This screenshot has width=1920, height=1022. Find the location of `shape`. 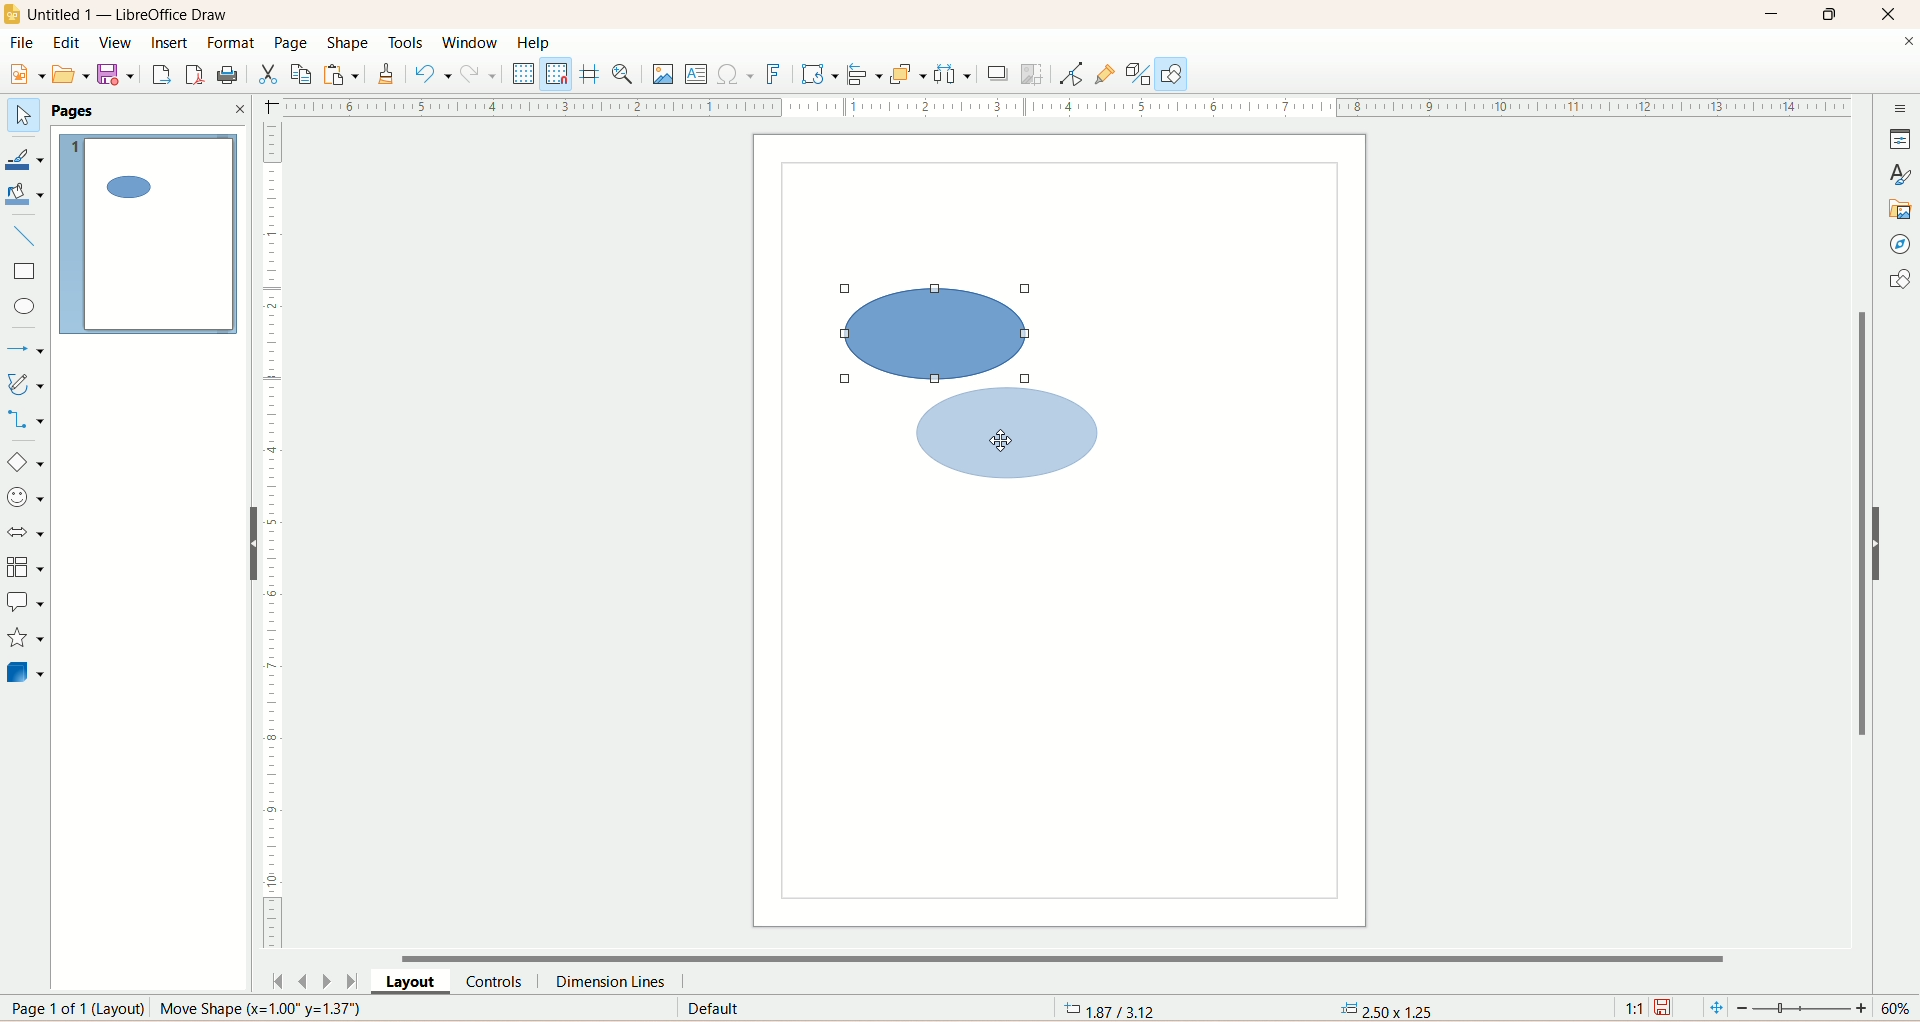

shape is located at coordinates (1021, 436).